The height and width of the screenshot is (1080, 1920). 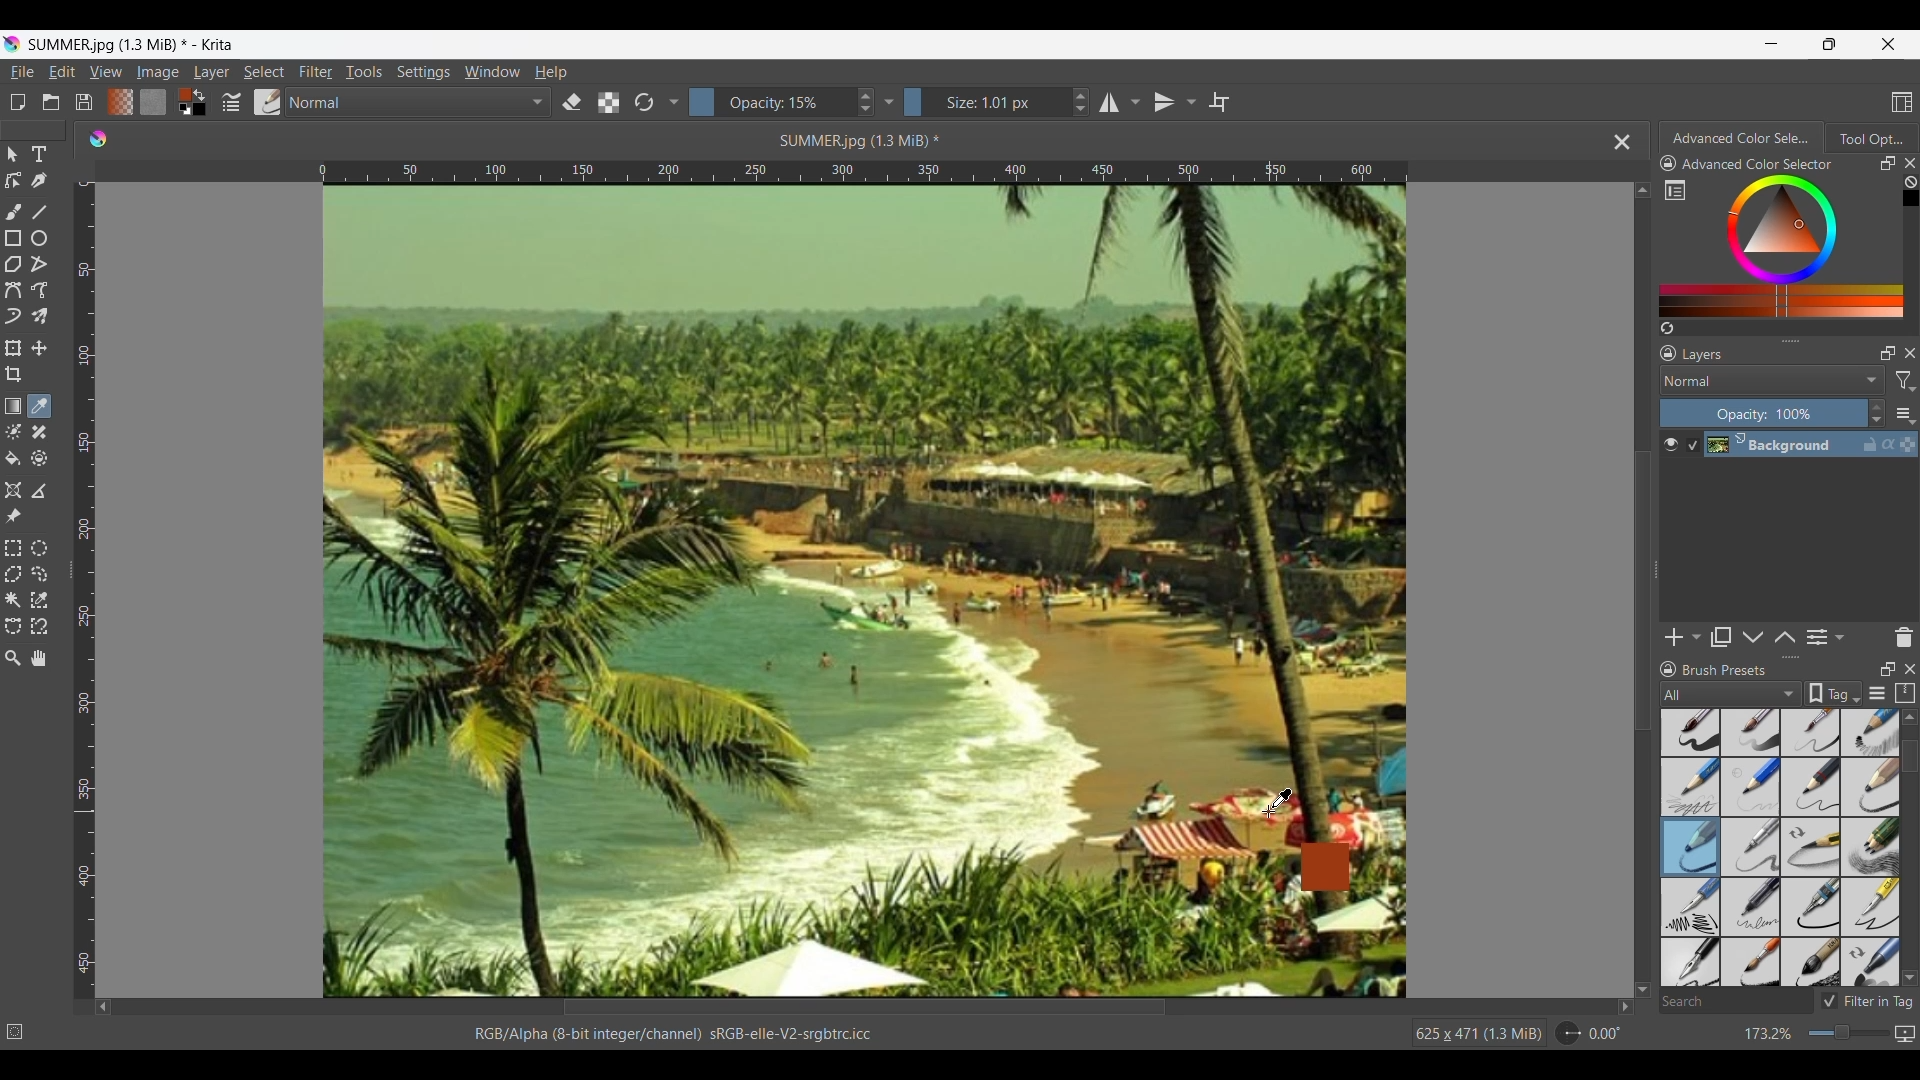 What do you see at coordinates (1911, 669) in the screenshot?
I see `Close` at bounding box center [1911, 669].